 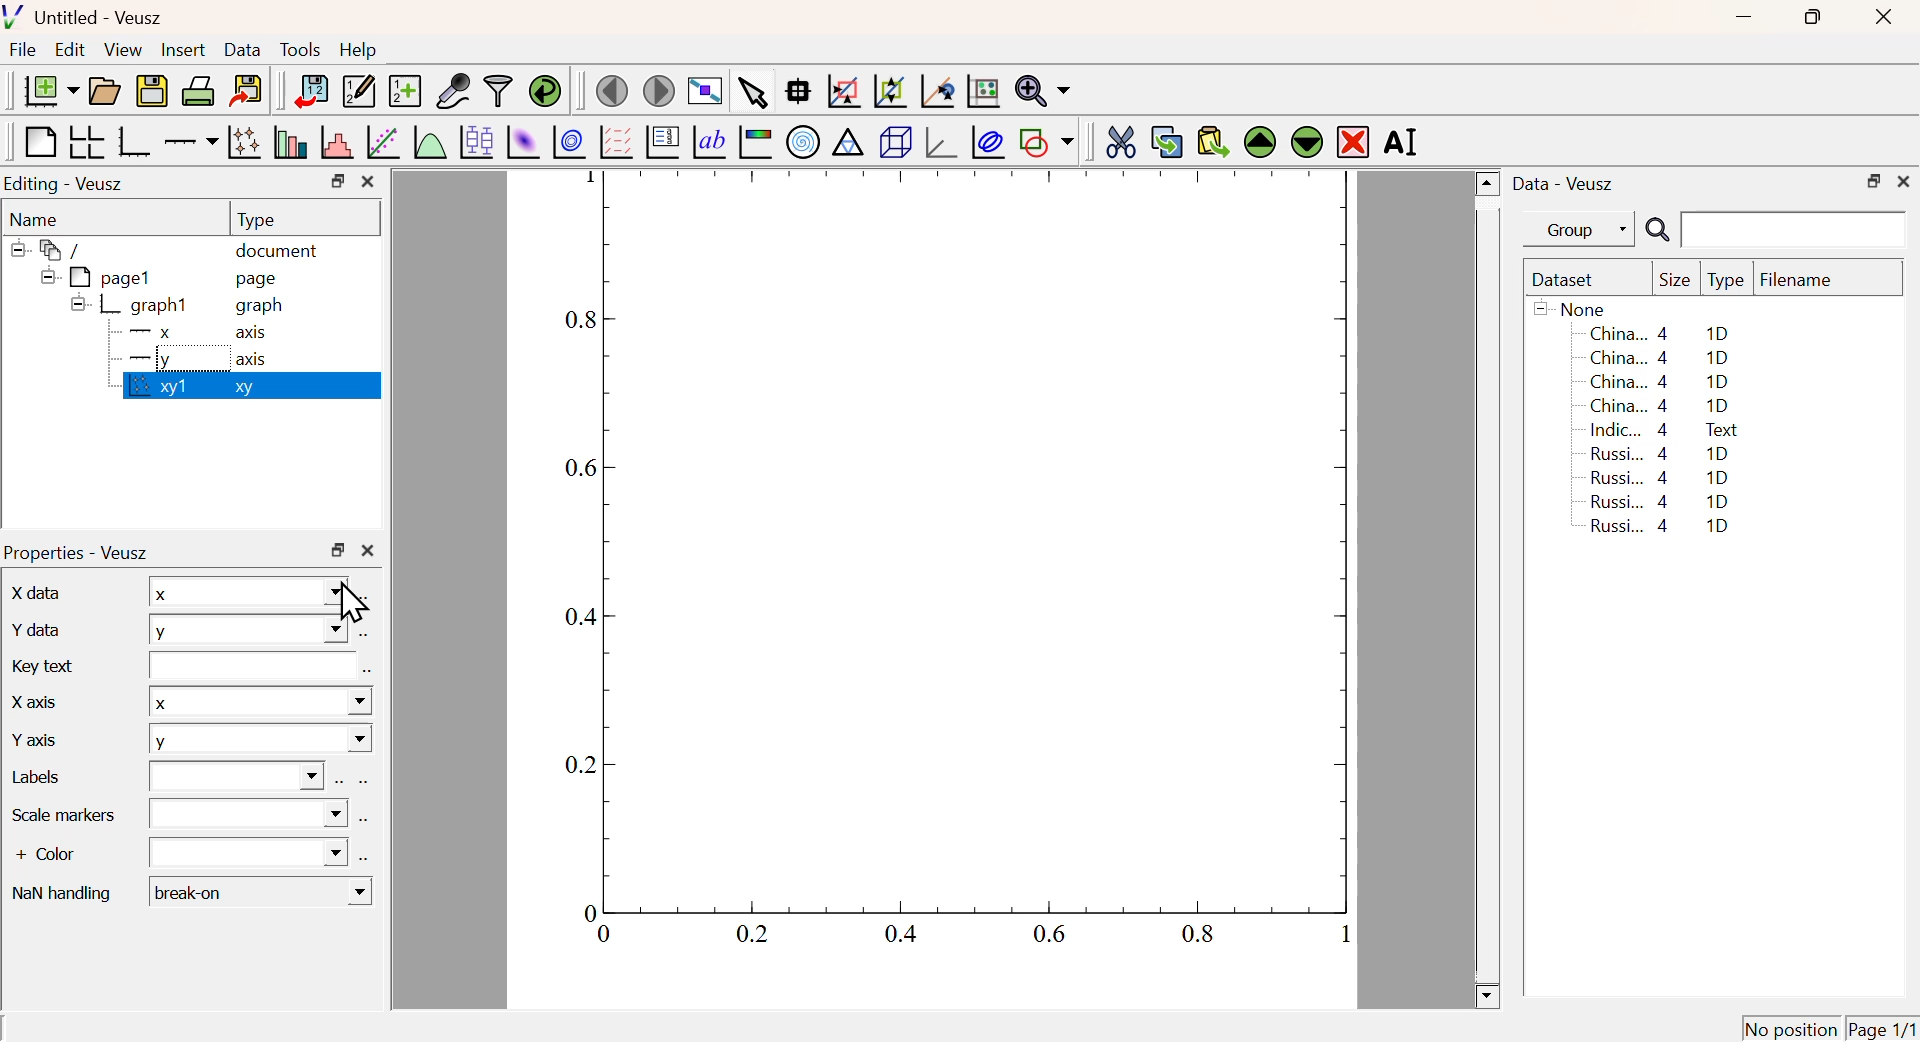 I want to click on View, so click(x=122, y=51).